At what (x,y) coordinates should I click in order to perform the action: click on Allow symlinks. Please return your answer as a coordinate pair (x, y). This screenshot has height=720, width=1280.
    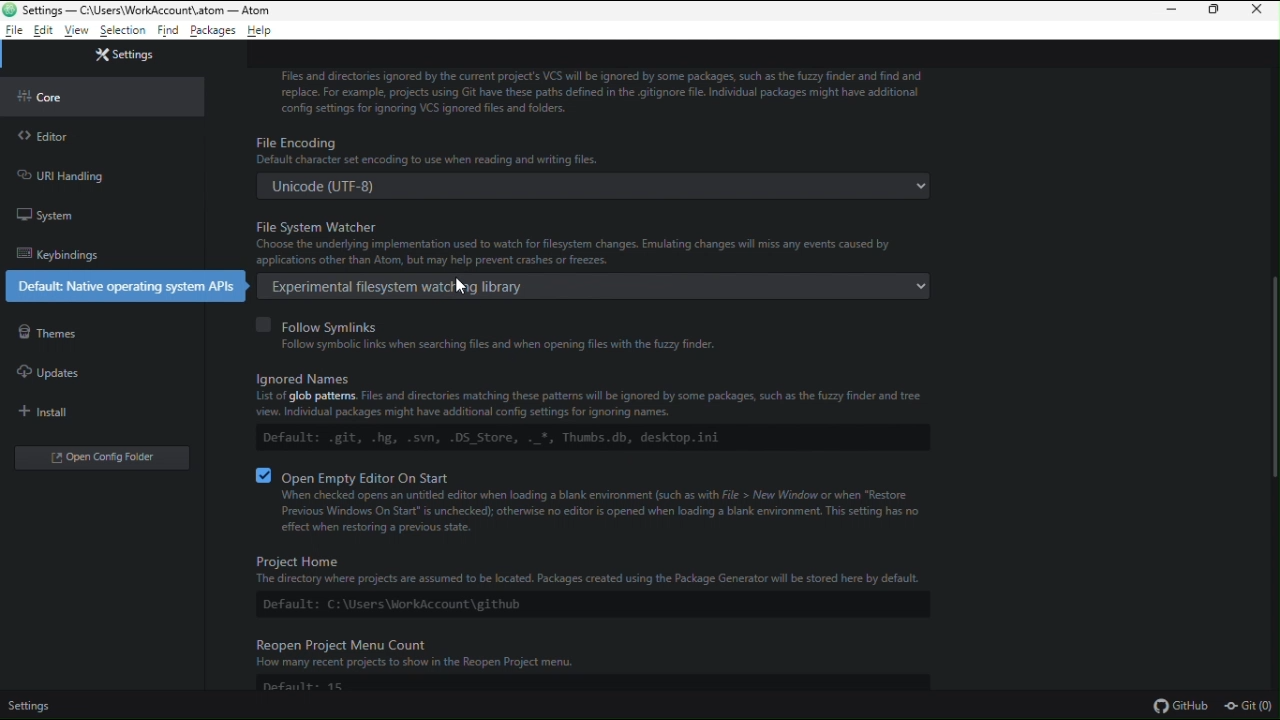
    Looking at the image, I should click on (502, 333).